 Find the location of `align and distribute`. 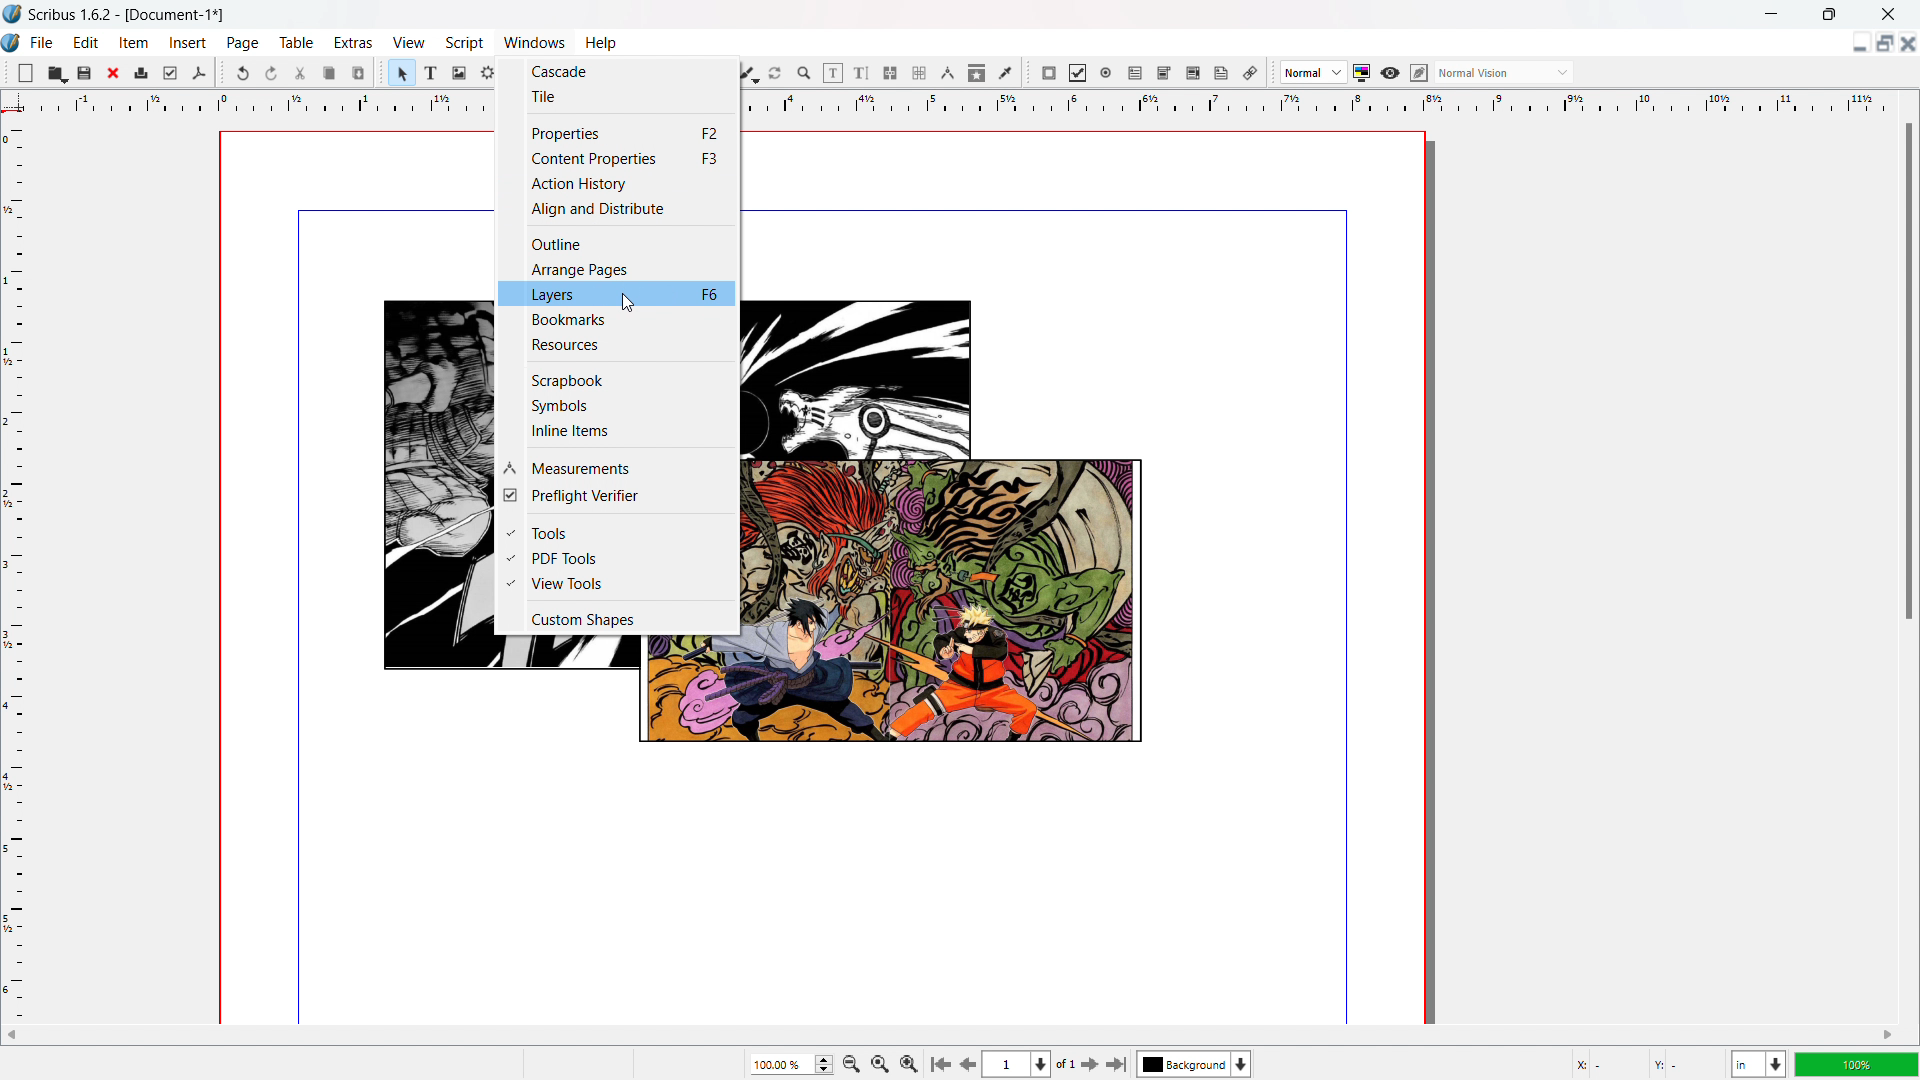

align and distribute is located at coordinates (616, 209).